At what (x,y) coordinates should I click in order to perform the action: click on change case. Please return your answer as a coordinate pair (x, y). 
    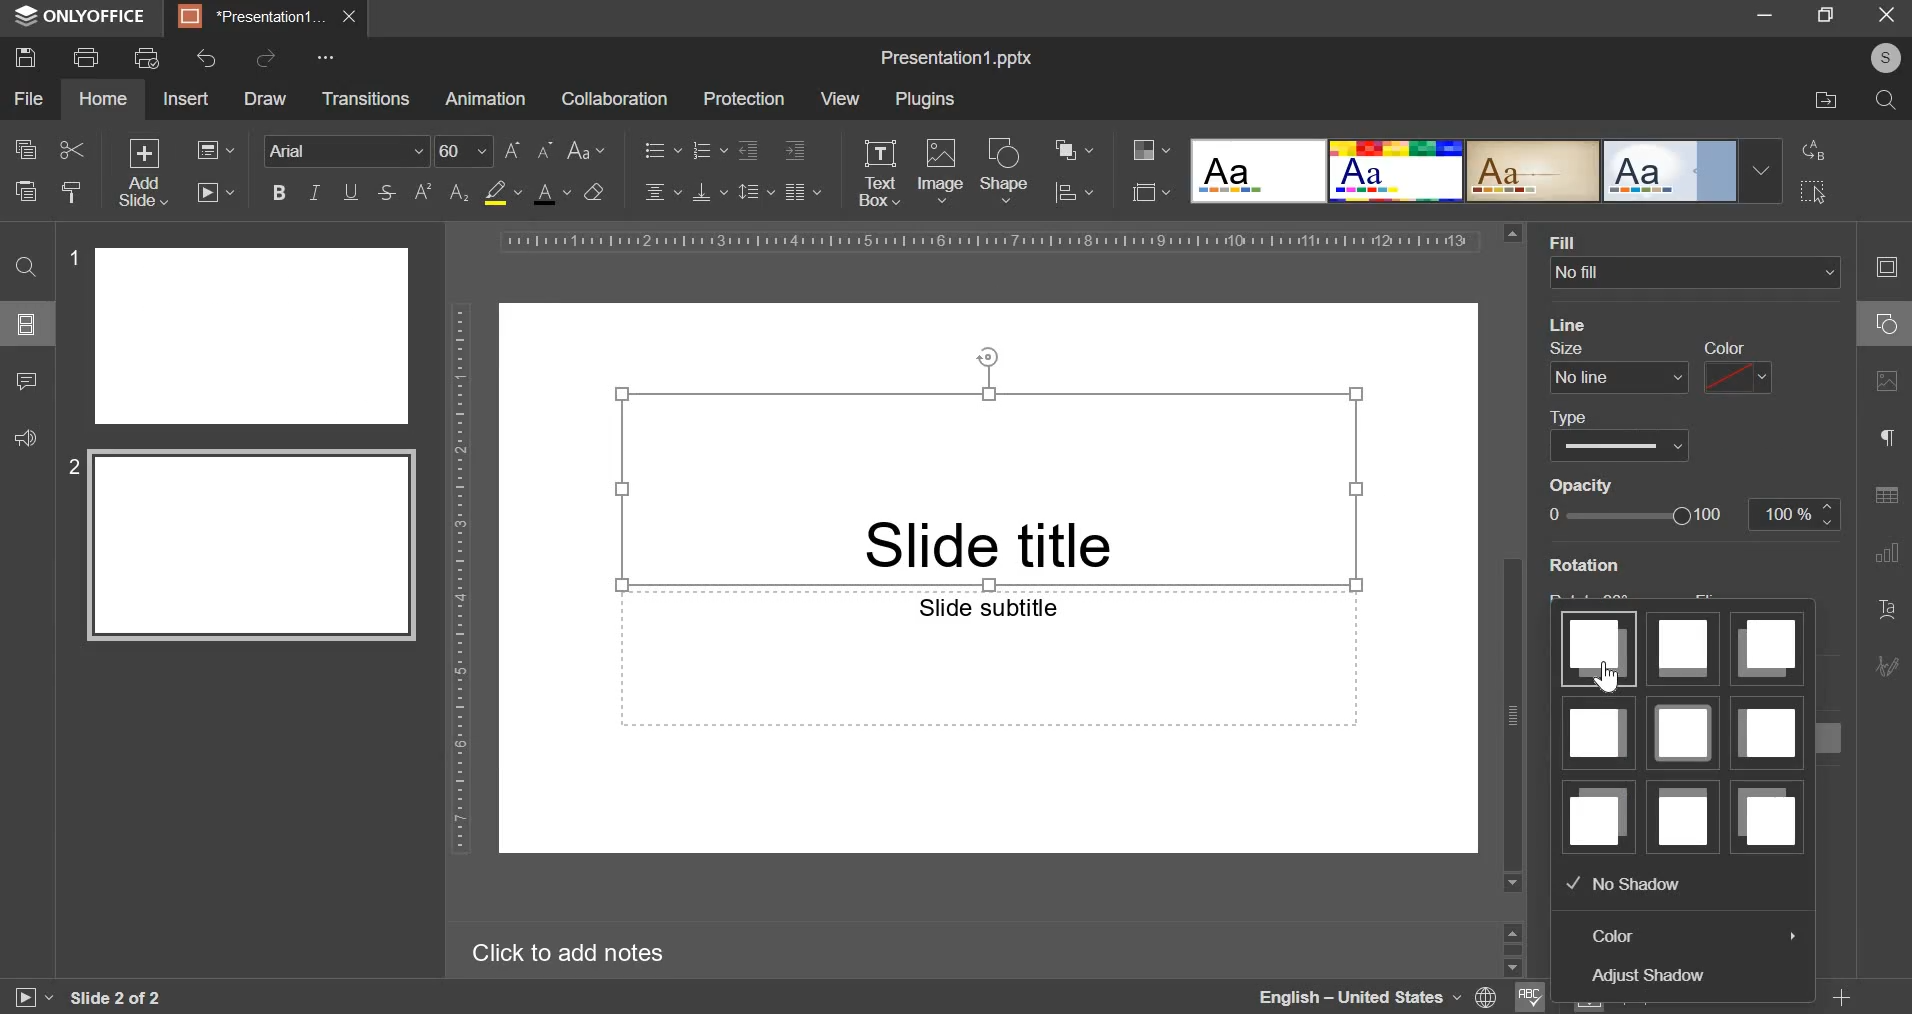
    Looking at the image, I should click on (587, 148).